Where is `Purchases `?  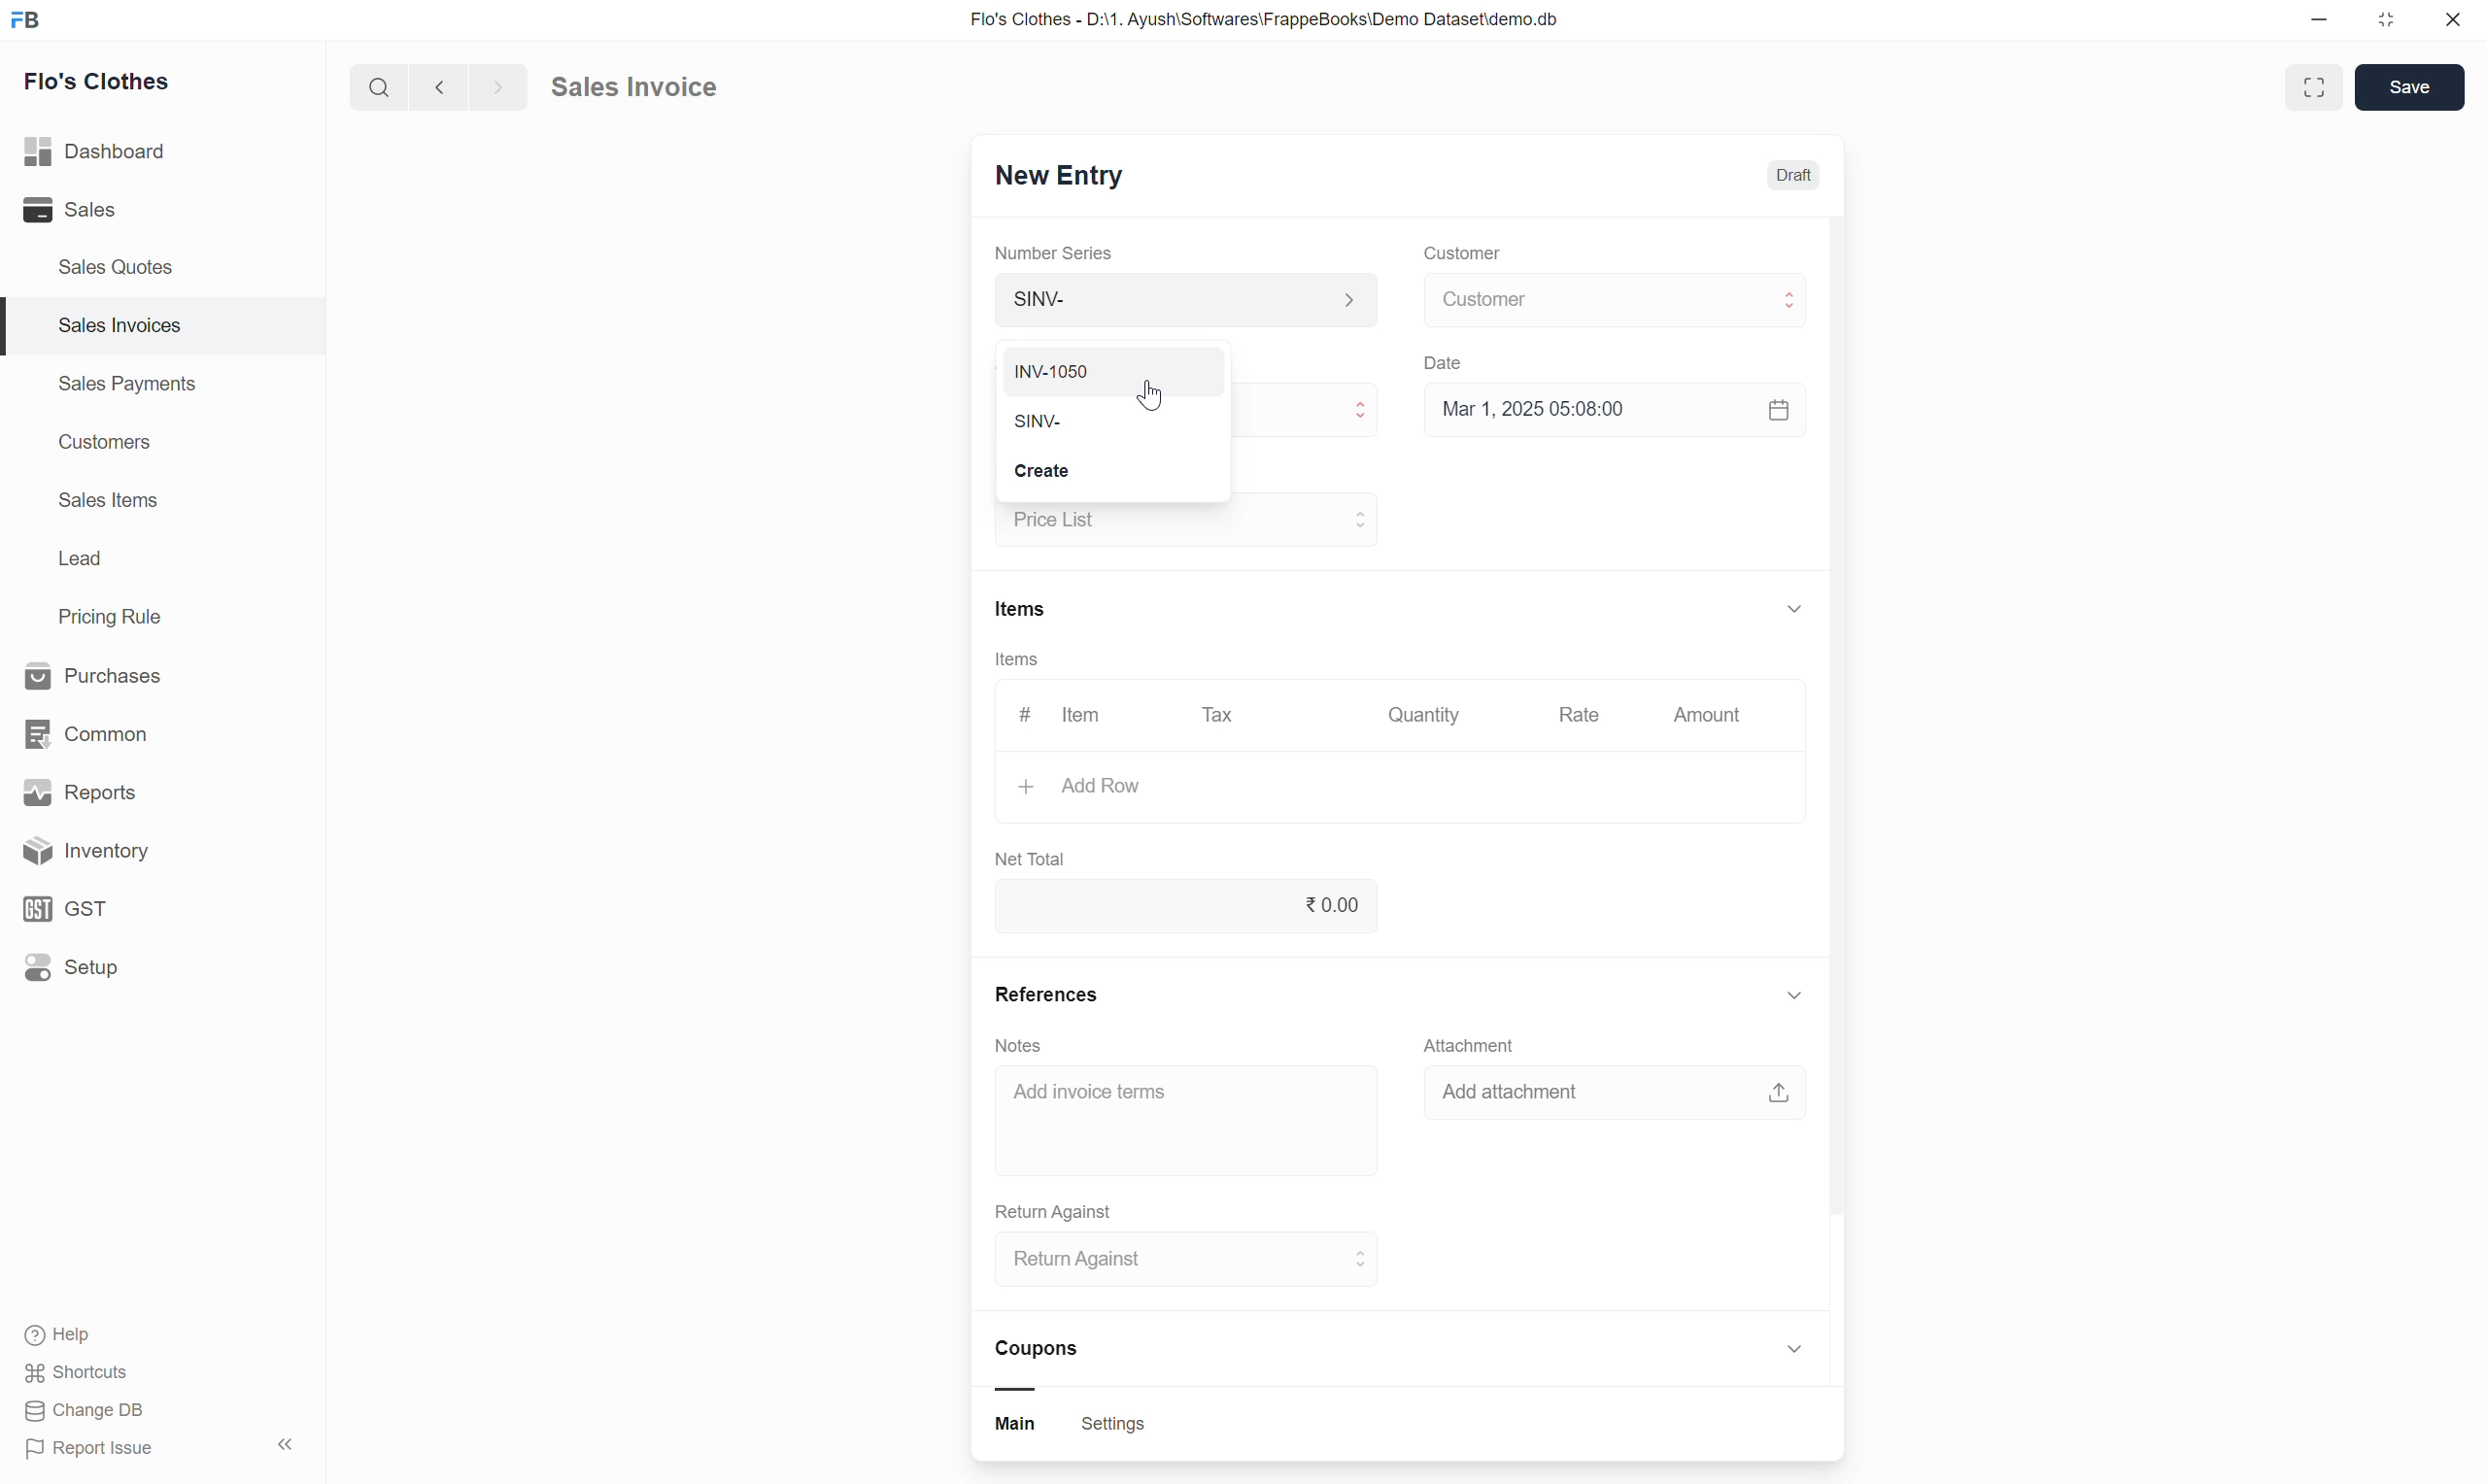
Purchases  is located at coordinates (125, 673).